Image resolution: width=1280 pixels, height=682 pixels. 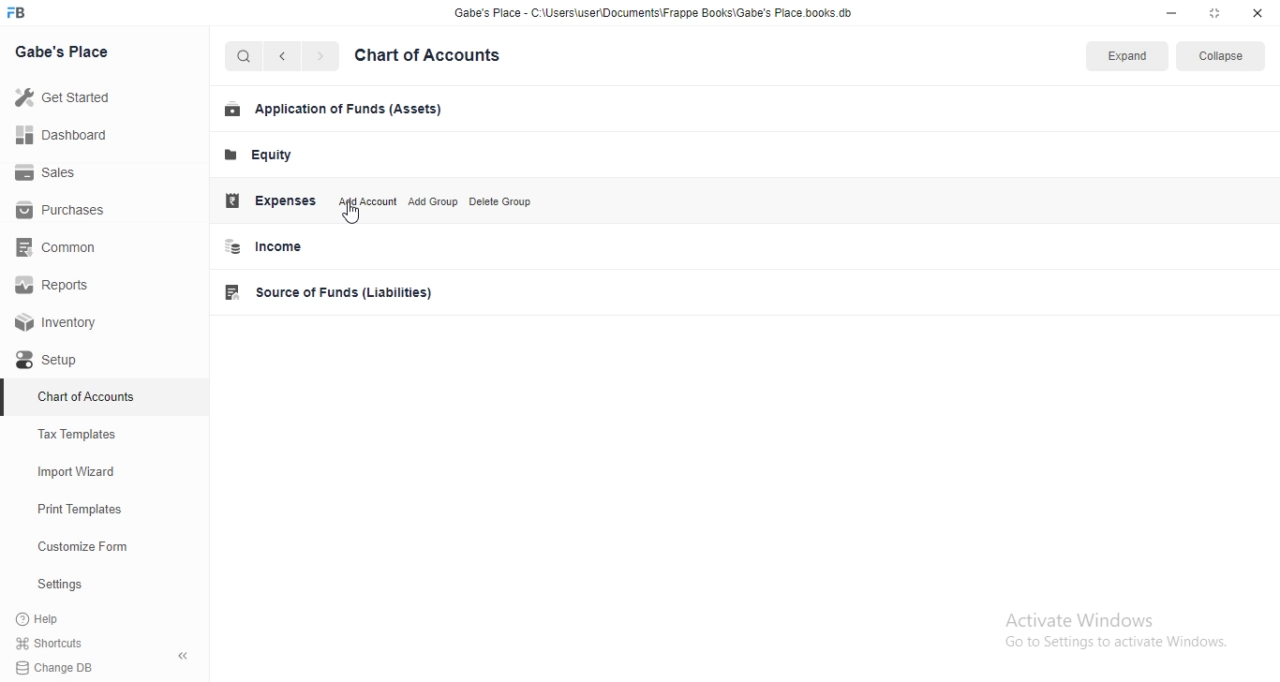 I want to click on Common, so click(x=62, y=250).